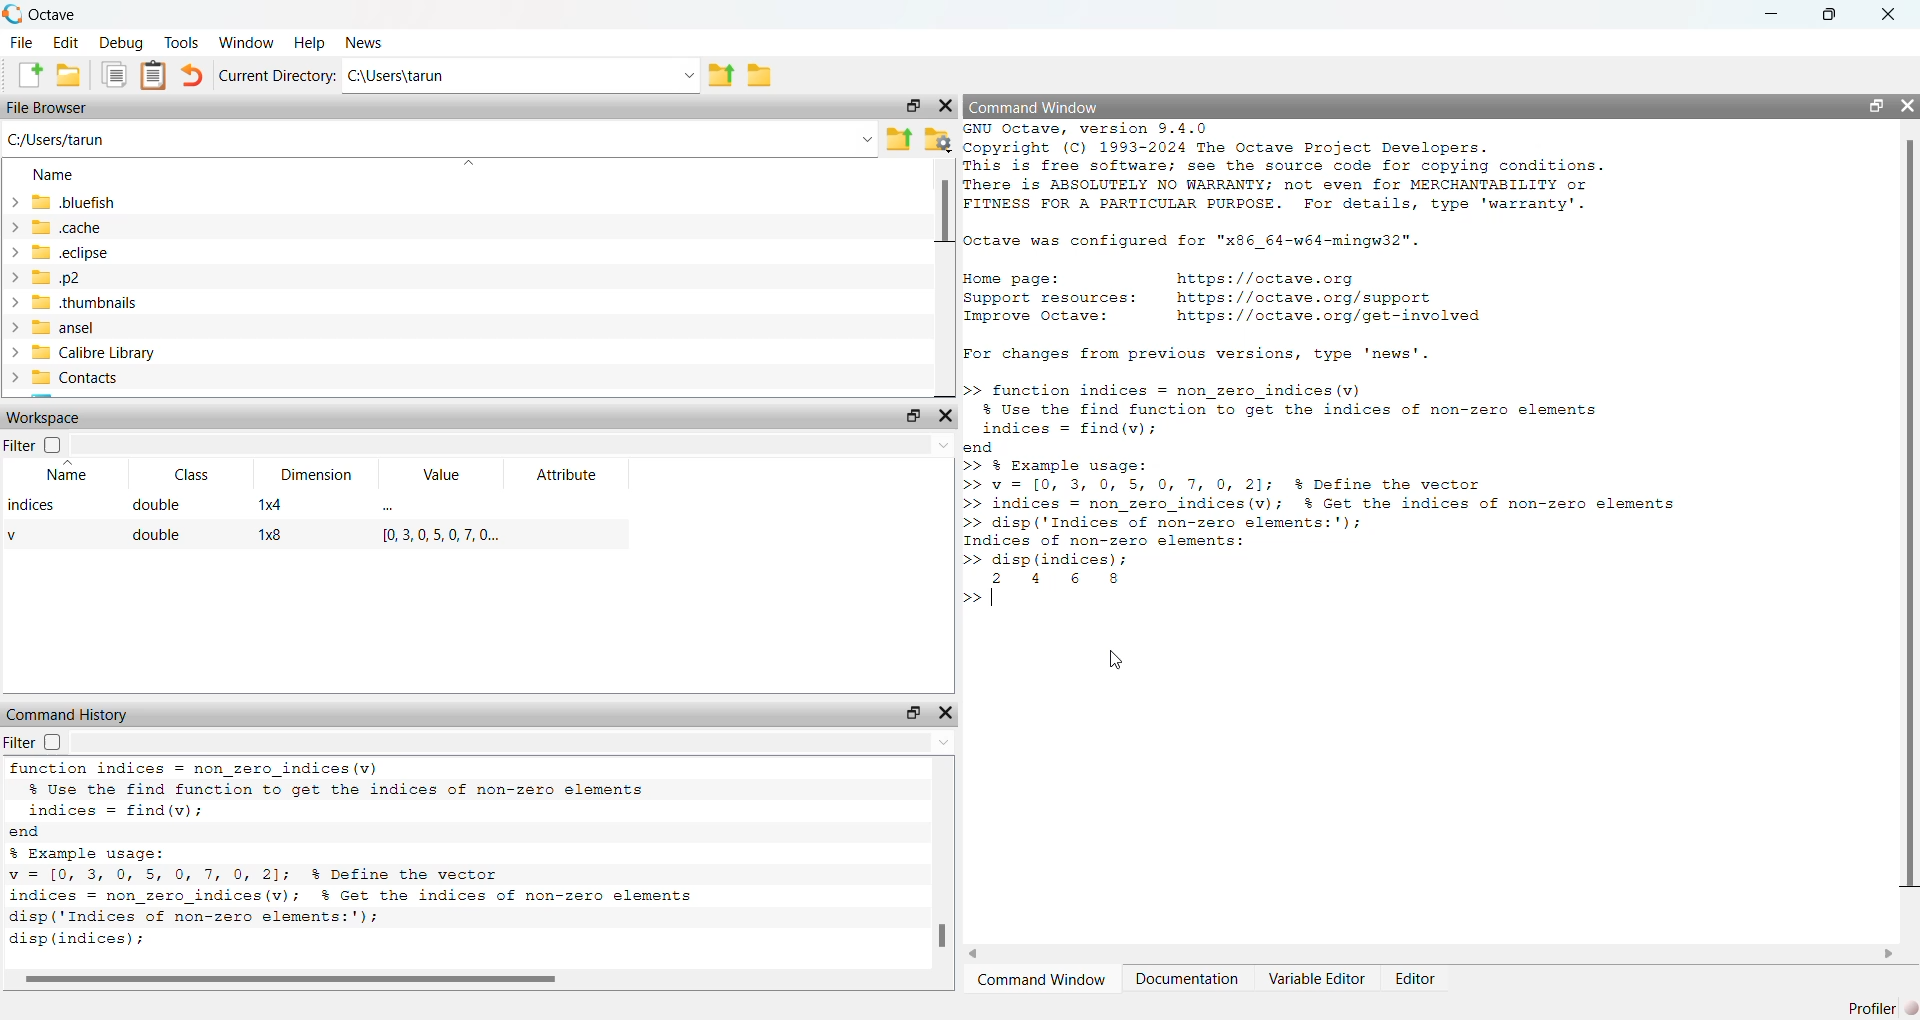  What do you see at coordinates (1441, 954) in the screenshot?
I see `horizontal scroll bar` at bounding box center [1441, 954].